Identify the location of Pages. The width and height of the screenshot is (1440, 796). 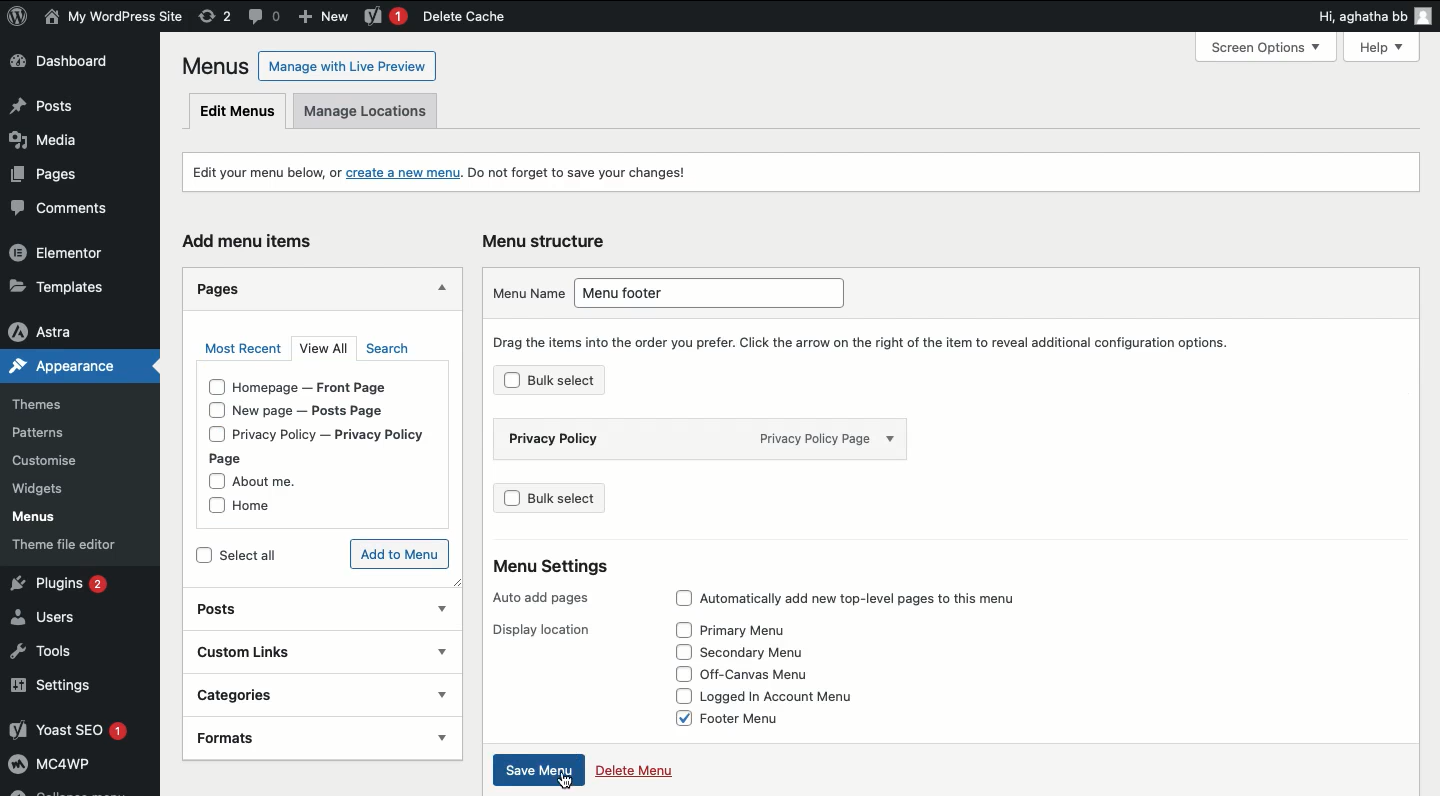
(215, 289).